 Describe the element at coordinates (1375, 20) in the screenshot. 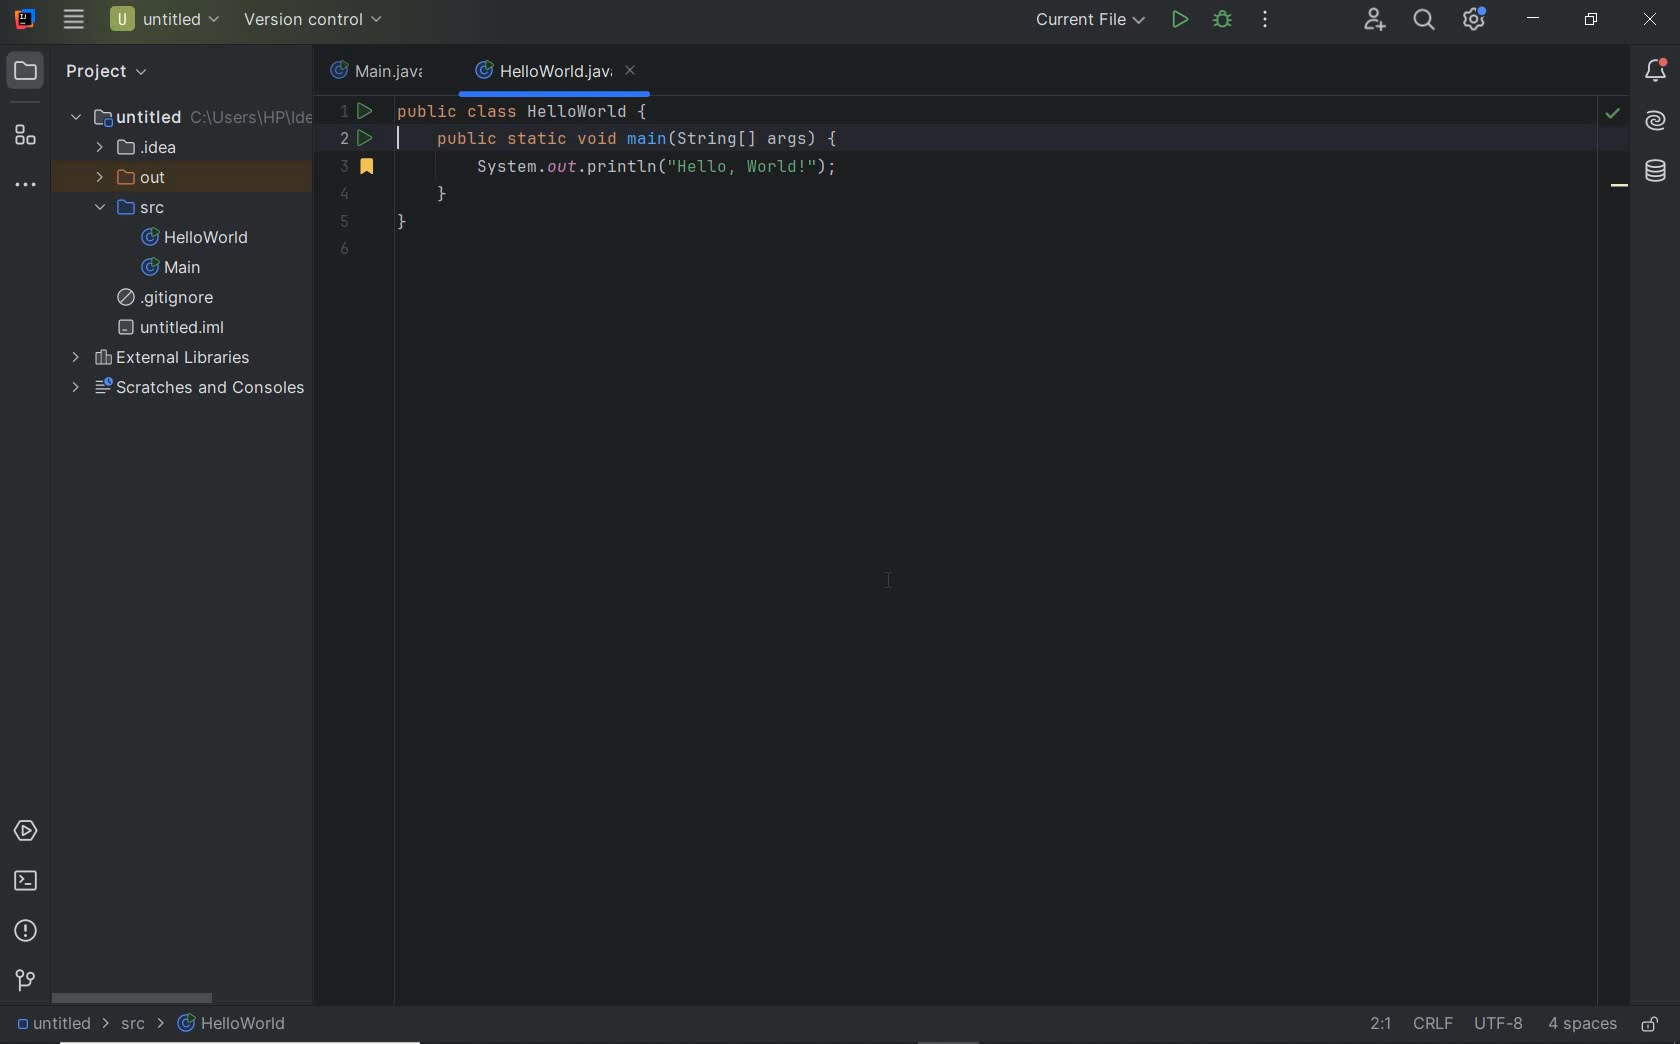

I see `code with me` at that location.